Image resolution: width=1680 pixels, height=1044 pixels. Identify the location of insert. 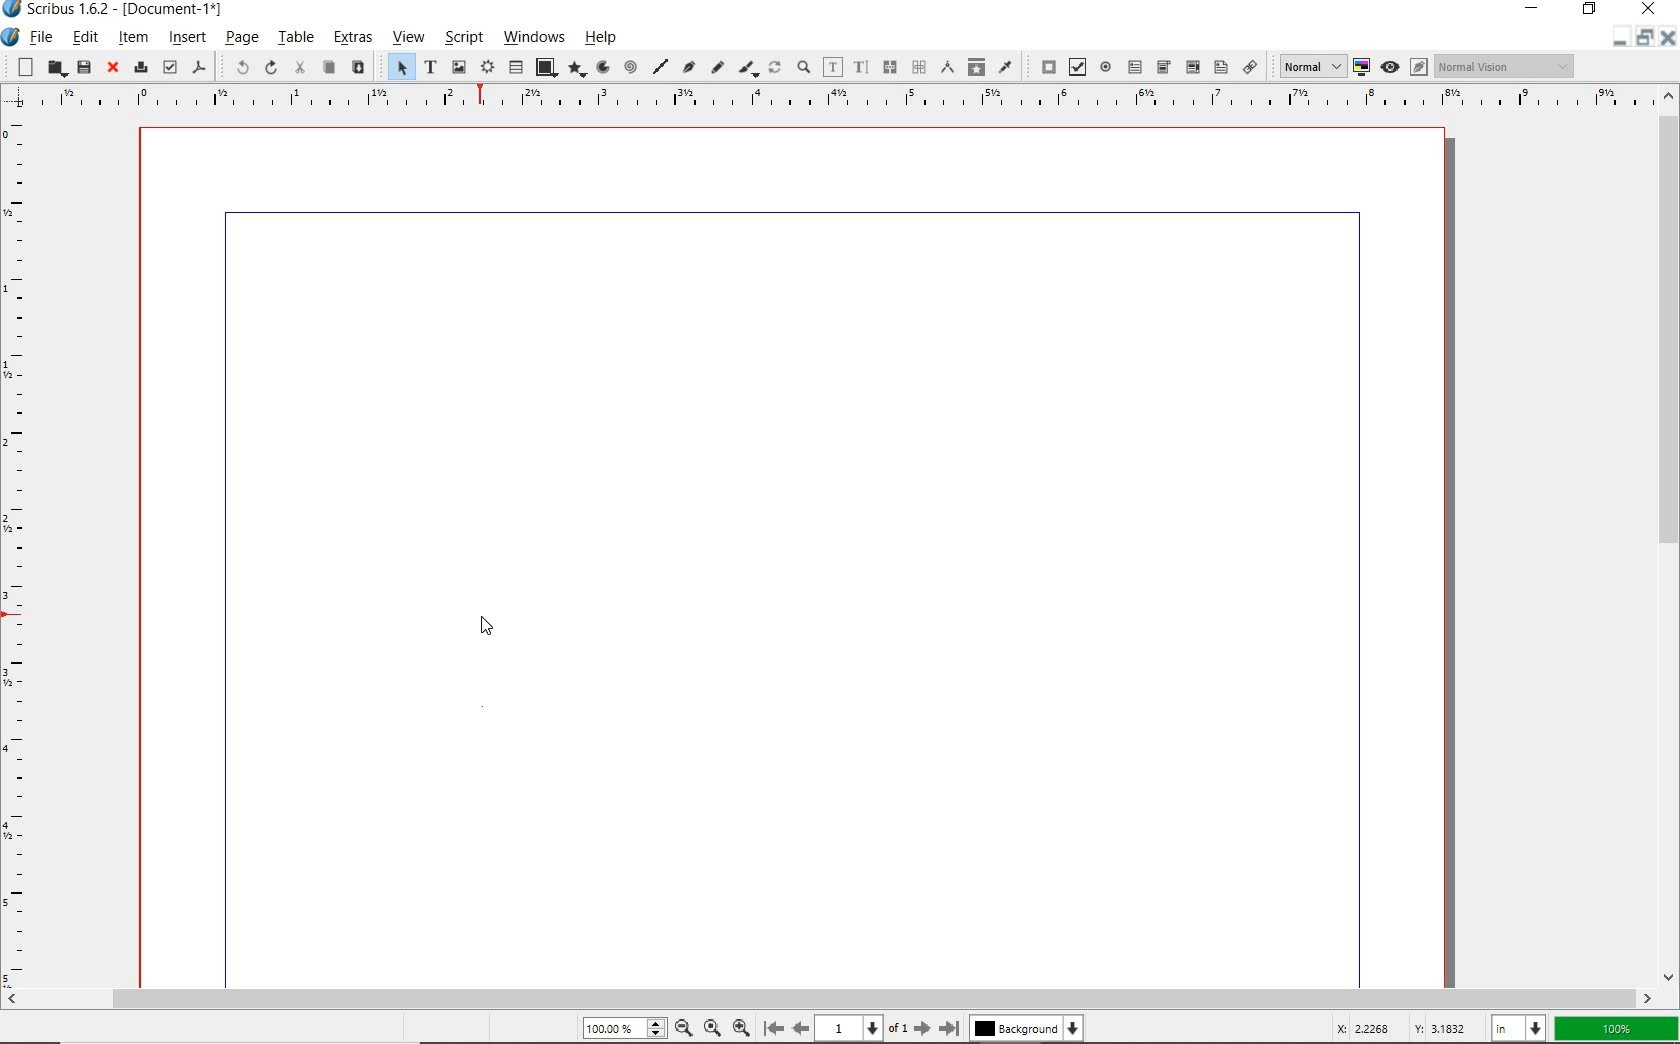
(187, 39).